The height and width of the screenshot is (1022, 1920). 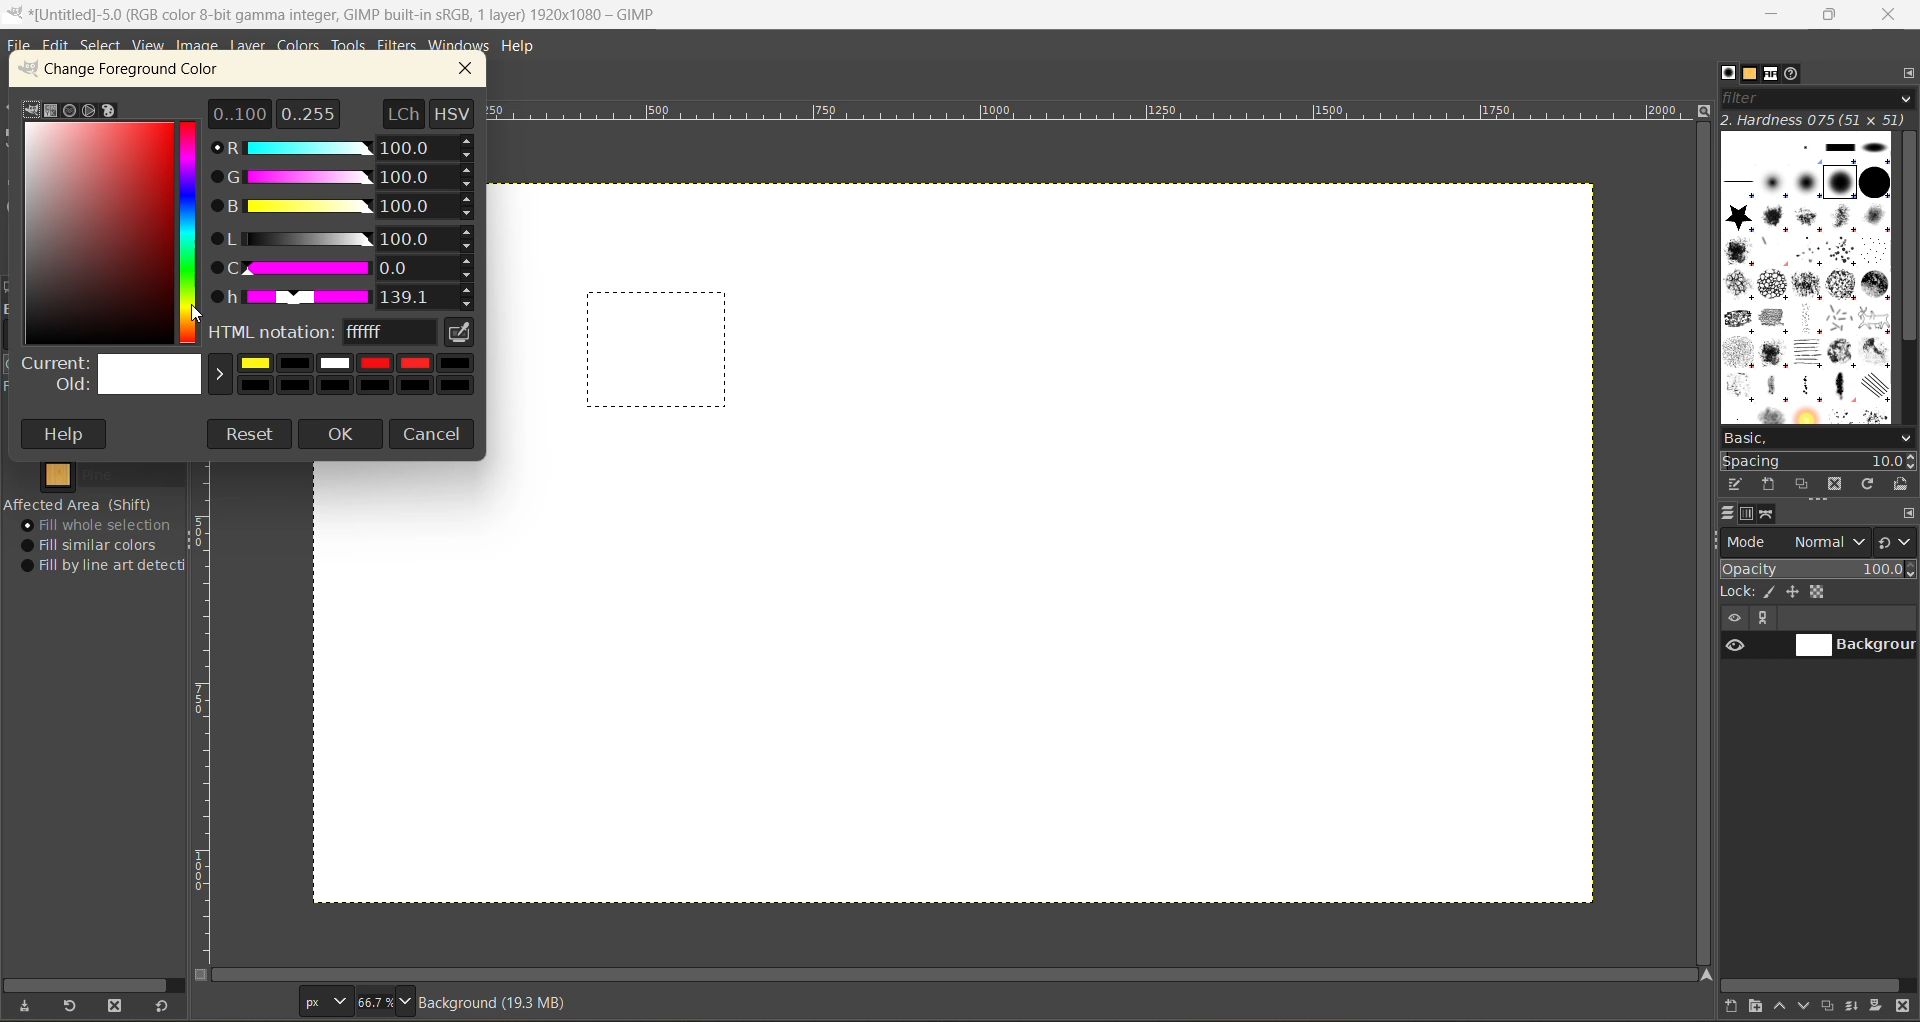 I want to click on basic, so click(x=1819, y=437).